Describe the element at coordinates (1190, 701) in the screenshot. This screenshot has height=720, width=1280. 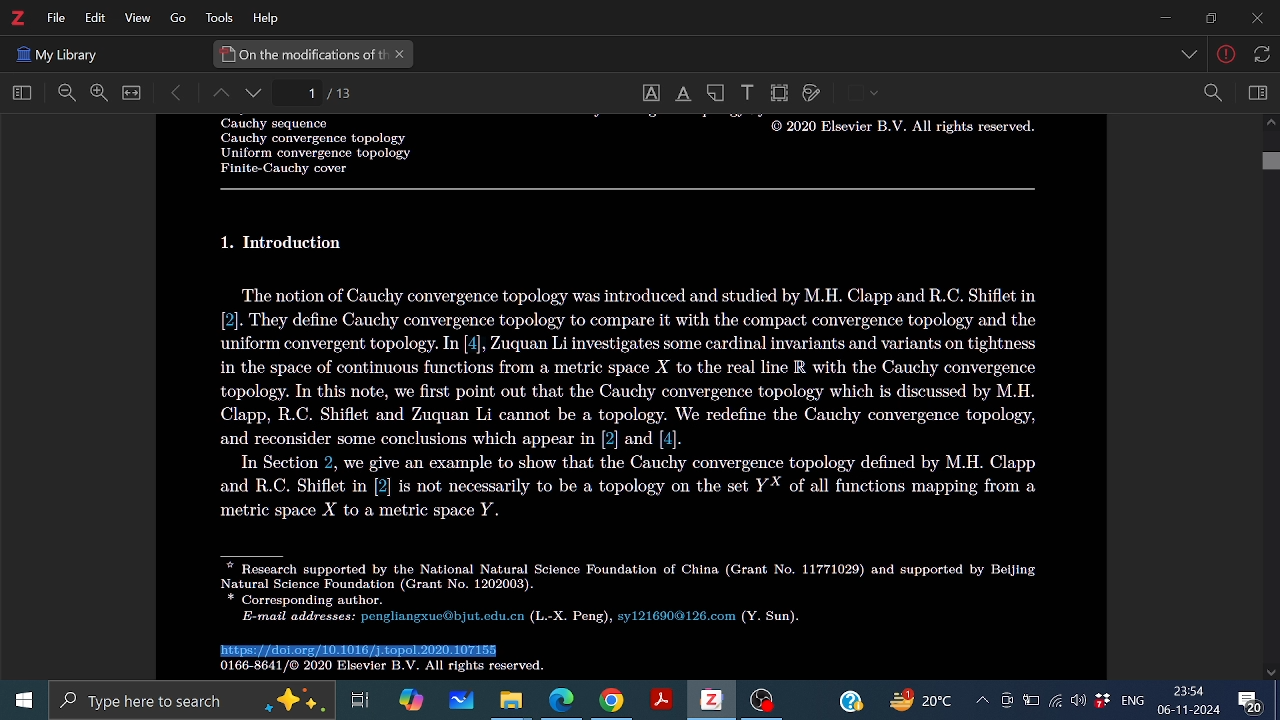
I see `Time and date` at that location.